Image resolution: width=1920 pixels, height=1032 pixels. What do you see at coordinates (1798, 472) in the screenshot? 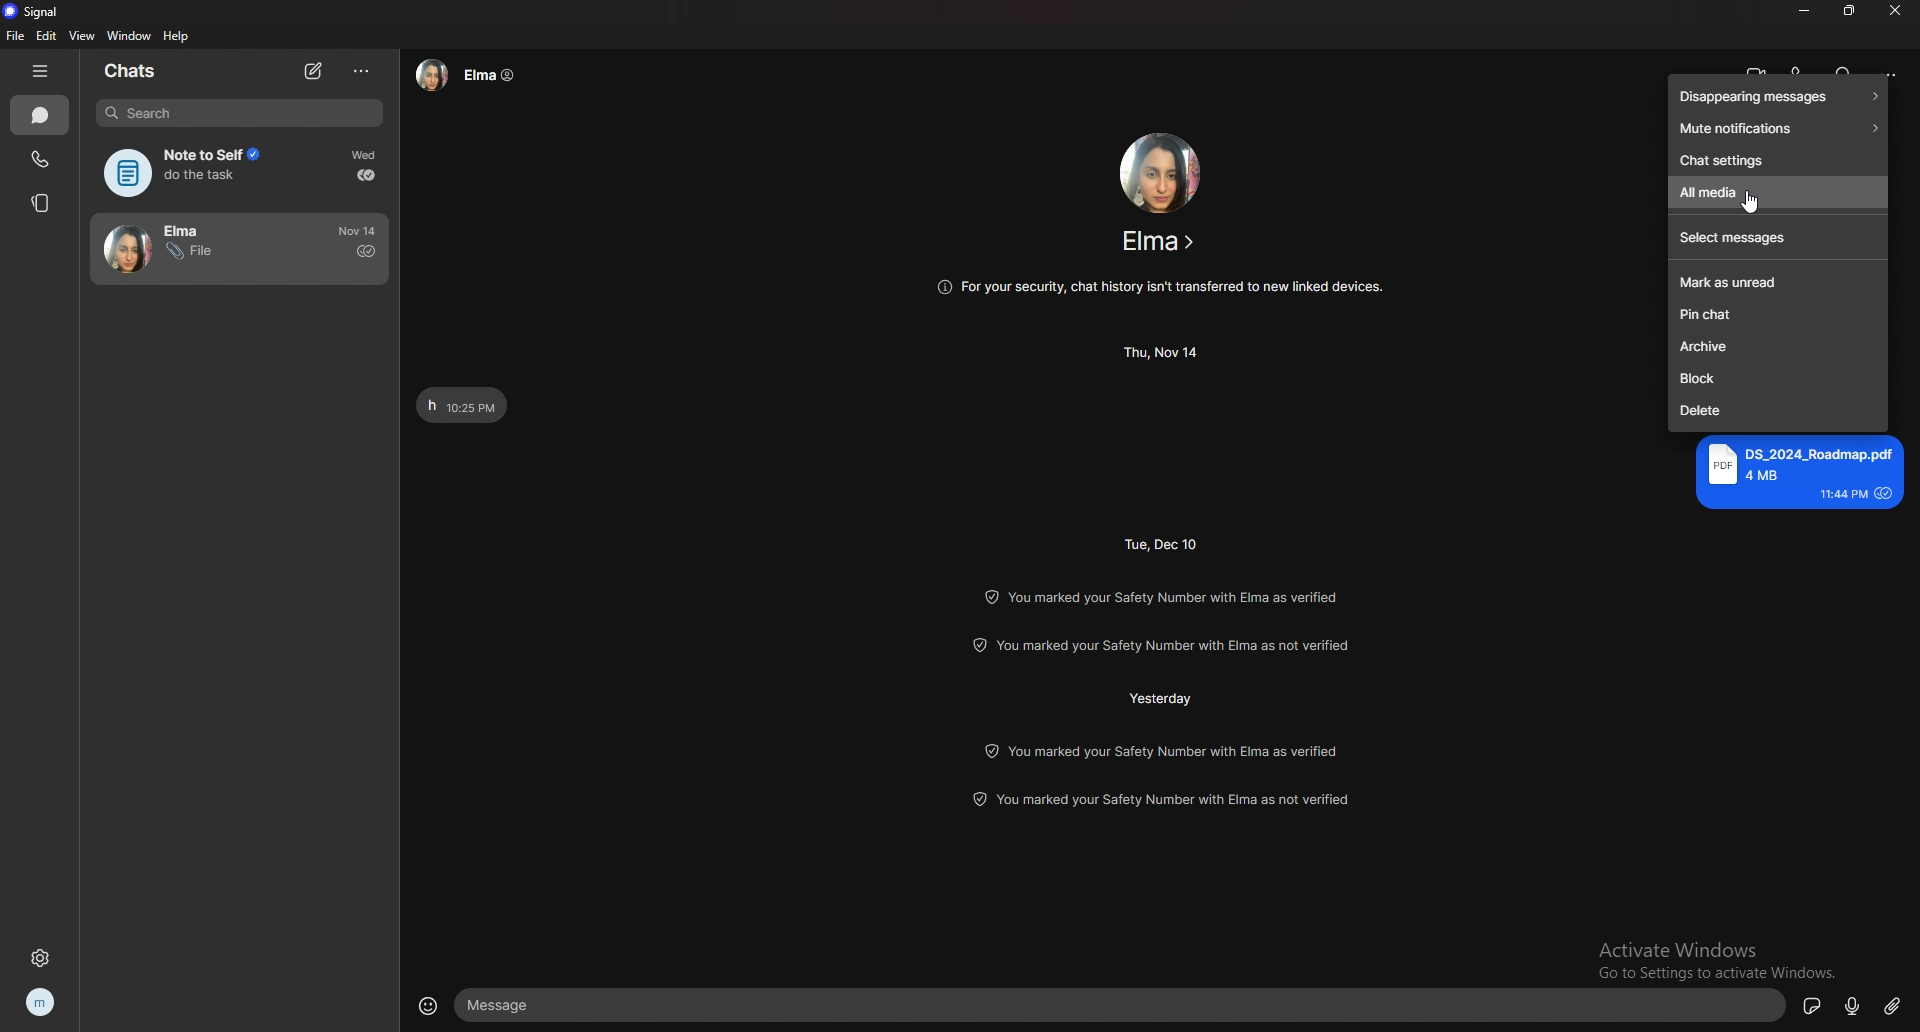
I see `text` at bounding box center [1798, 472].